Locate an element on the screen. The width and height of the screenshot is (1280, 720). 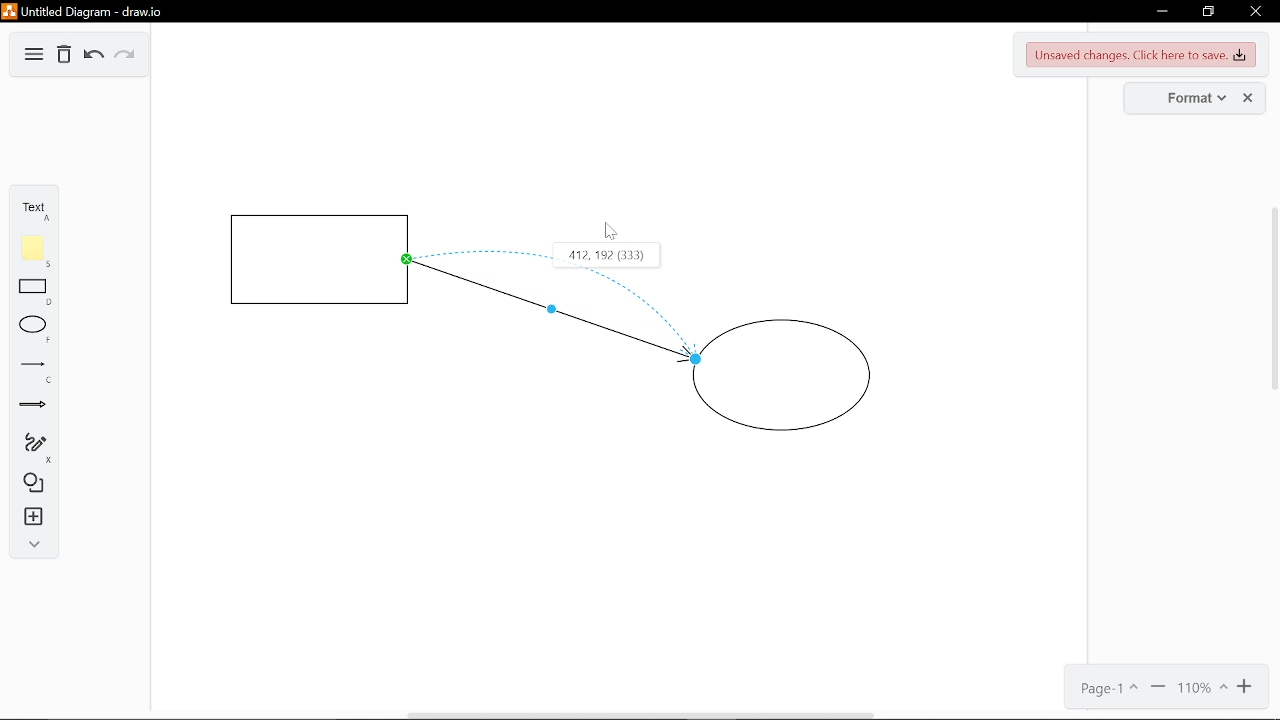
Line is located at coordinates (30, 371).